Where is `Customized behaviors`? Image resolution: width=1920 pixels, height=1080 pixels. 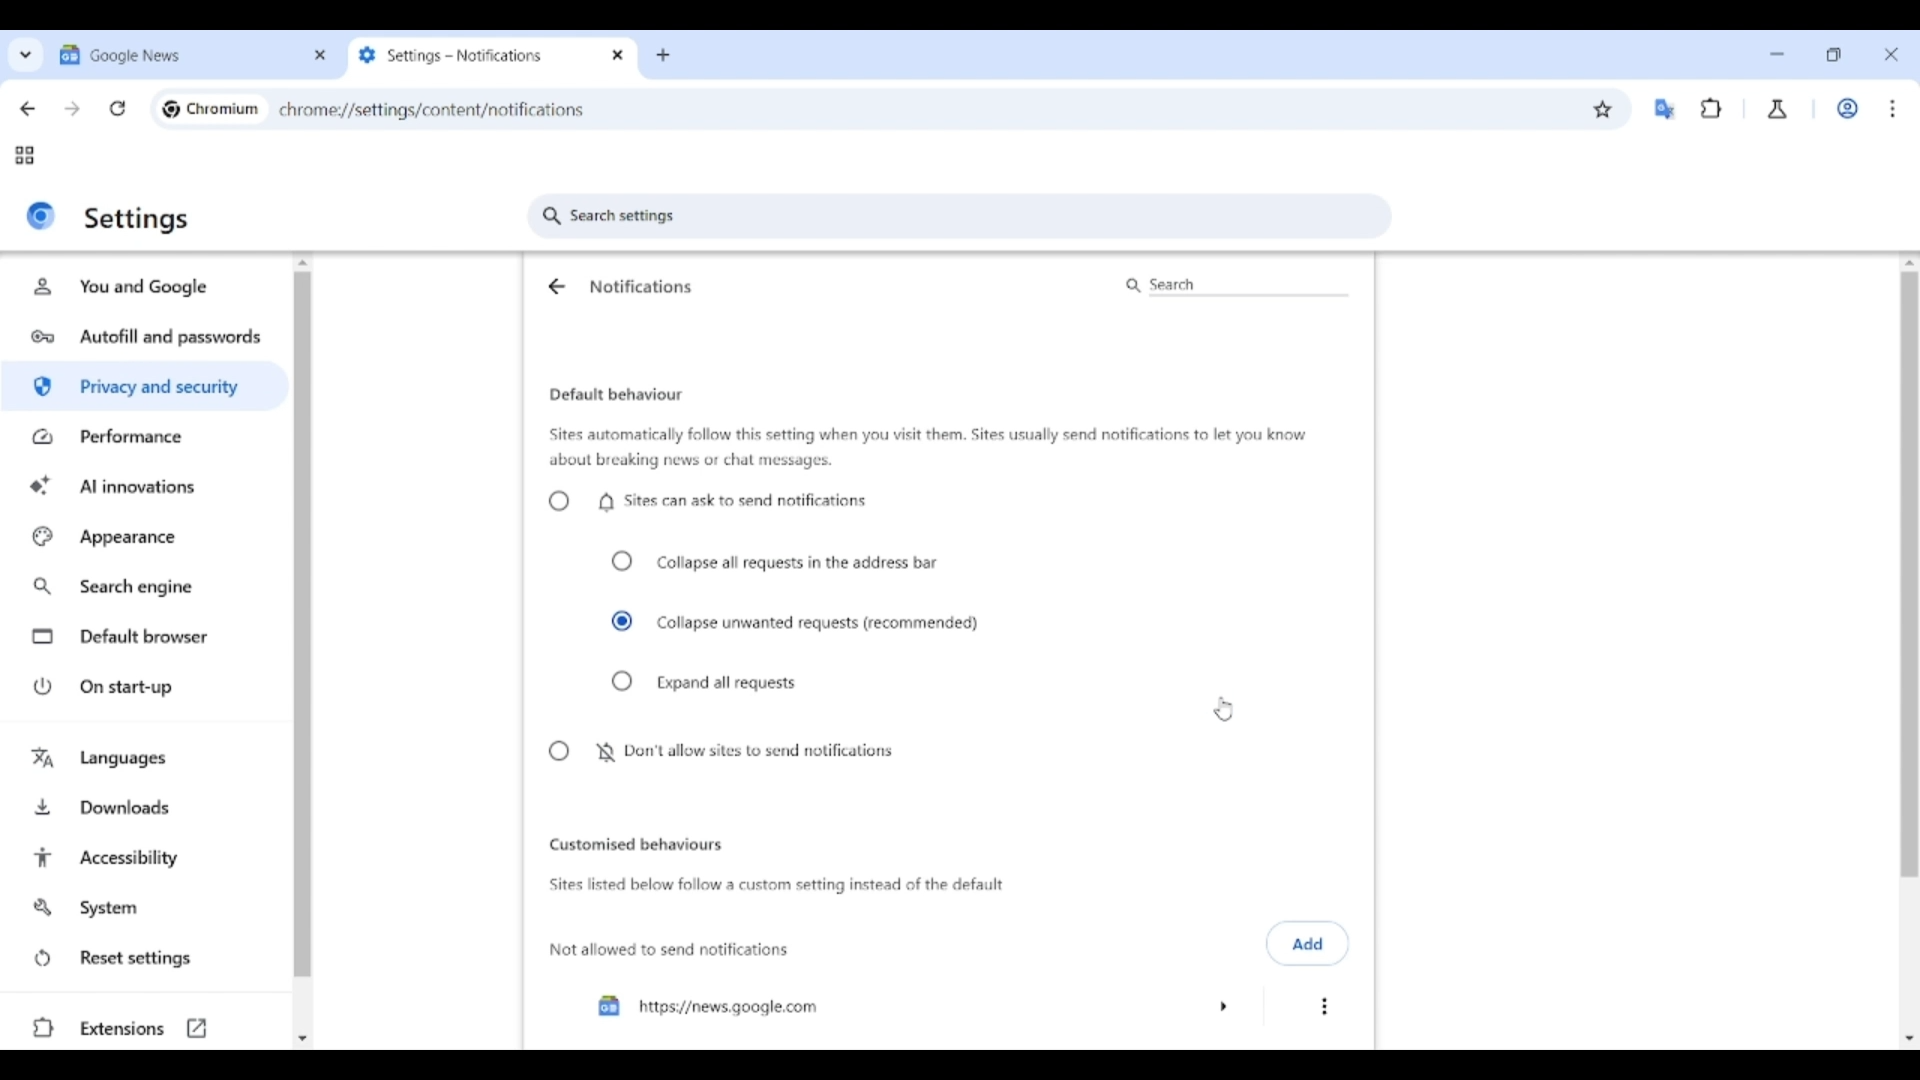
Customized behaviors is located at coordinates (636, 844).